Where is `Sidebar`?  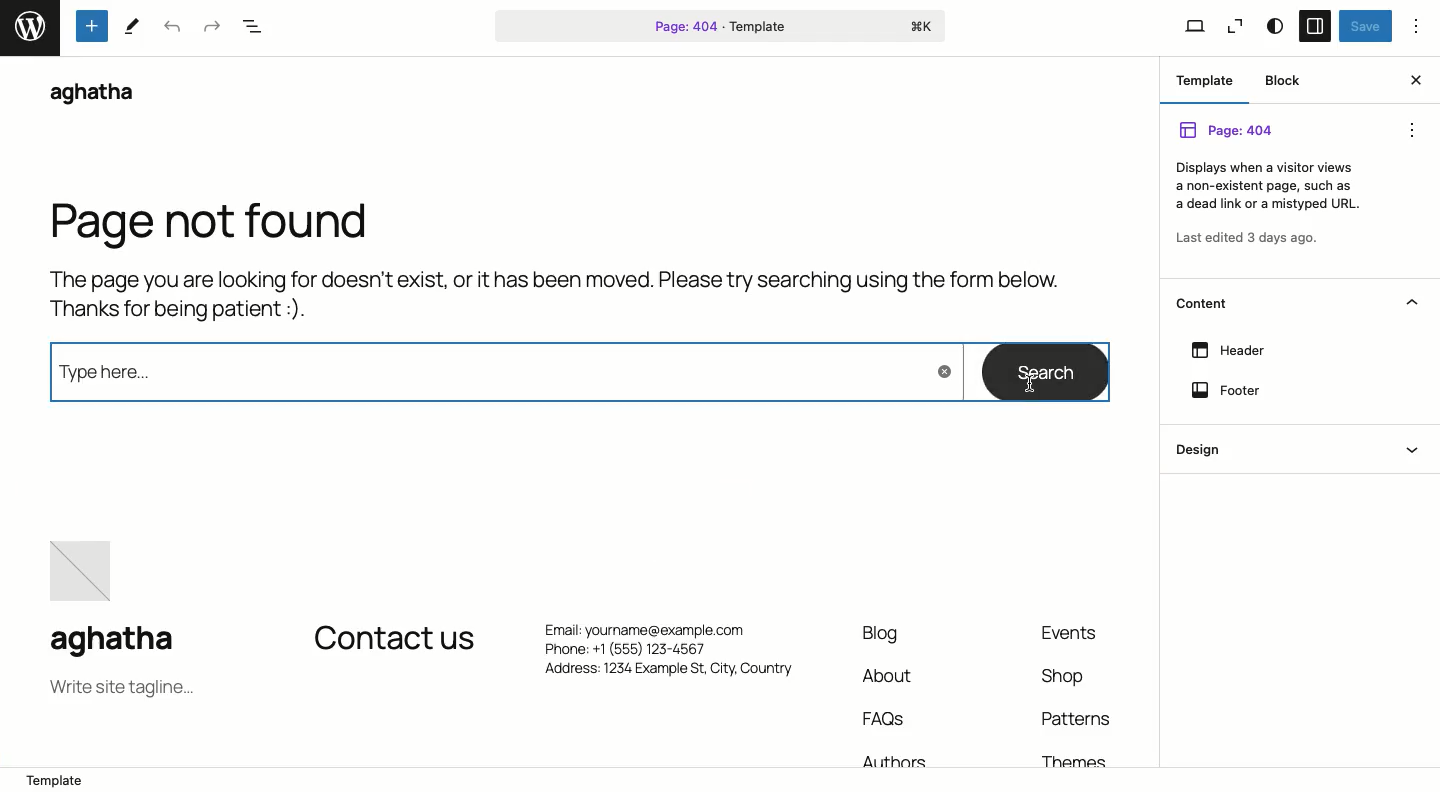
Sidebar is located at coordinates (1316, 26).